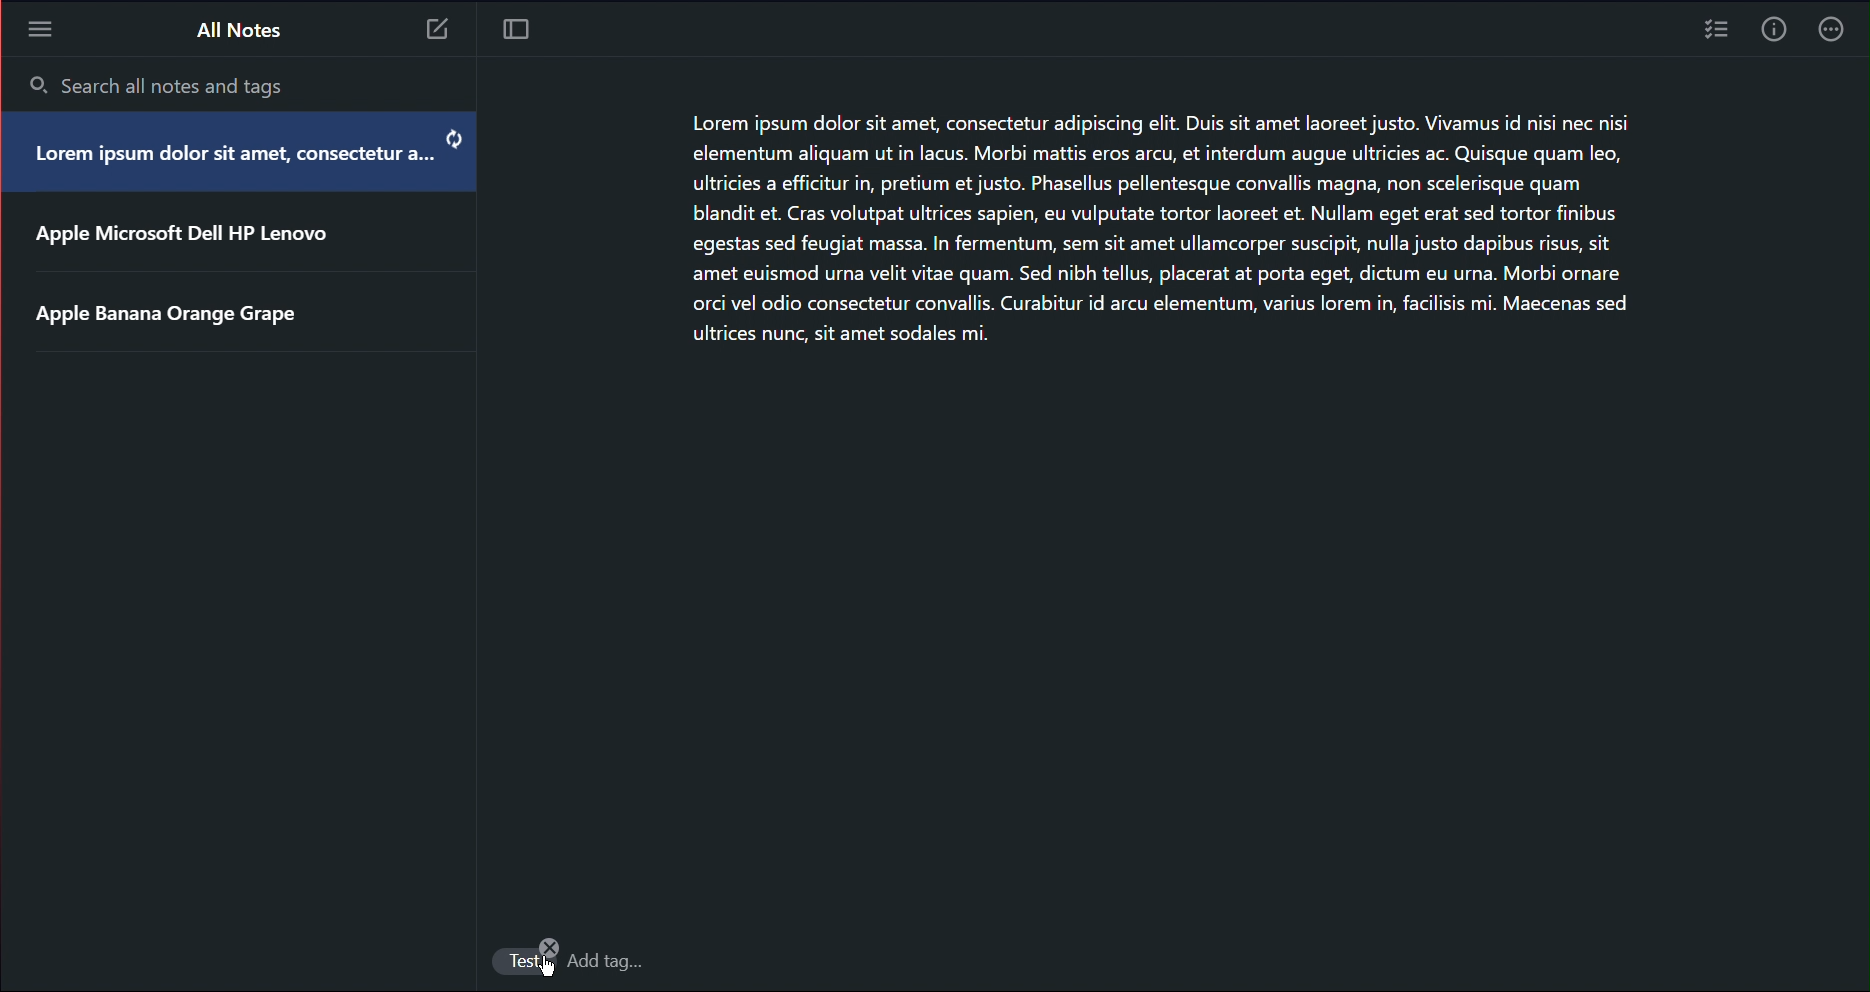 This screenshot has height=992, width=1870. What do you see at coordinates (238, 28) in the screenshot?
I see `All Notes` at bounding box center [238, 28].